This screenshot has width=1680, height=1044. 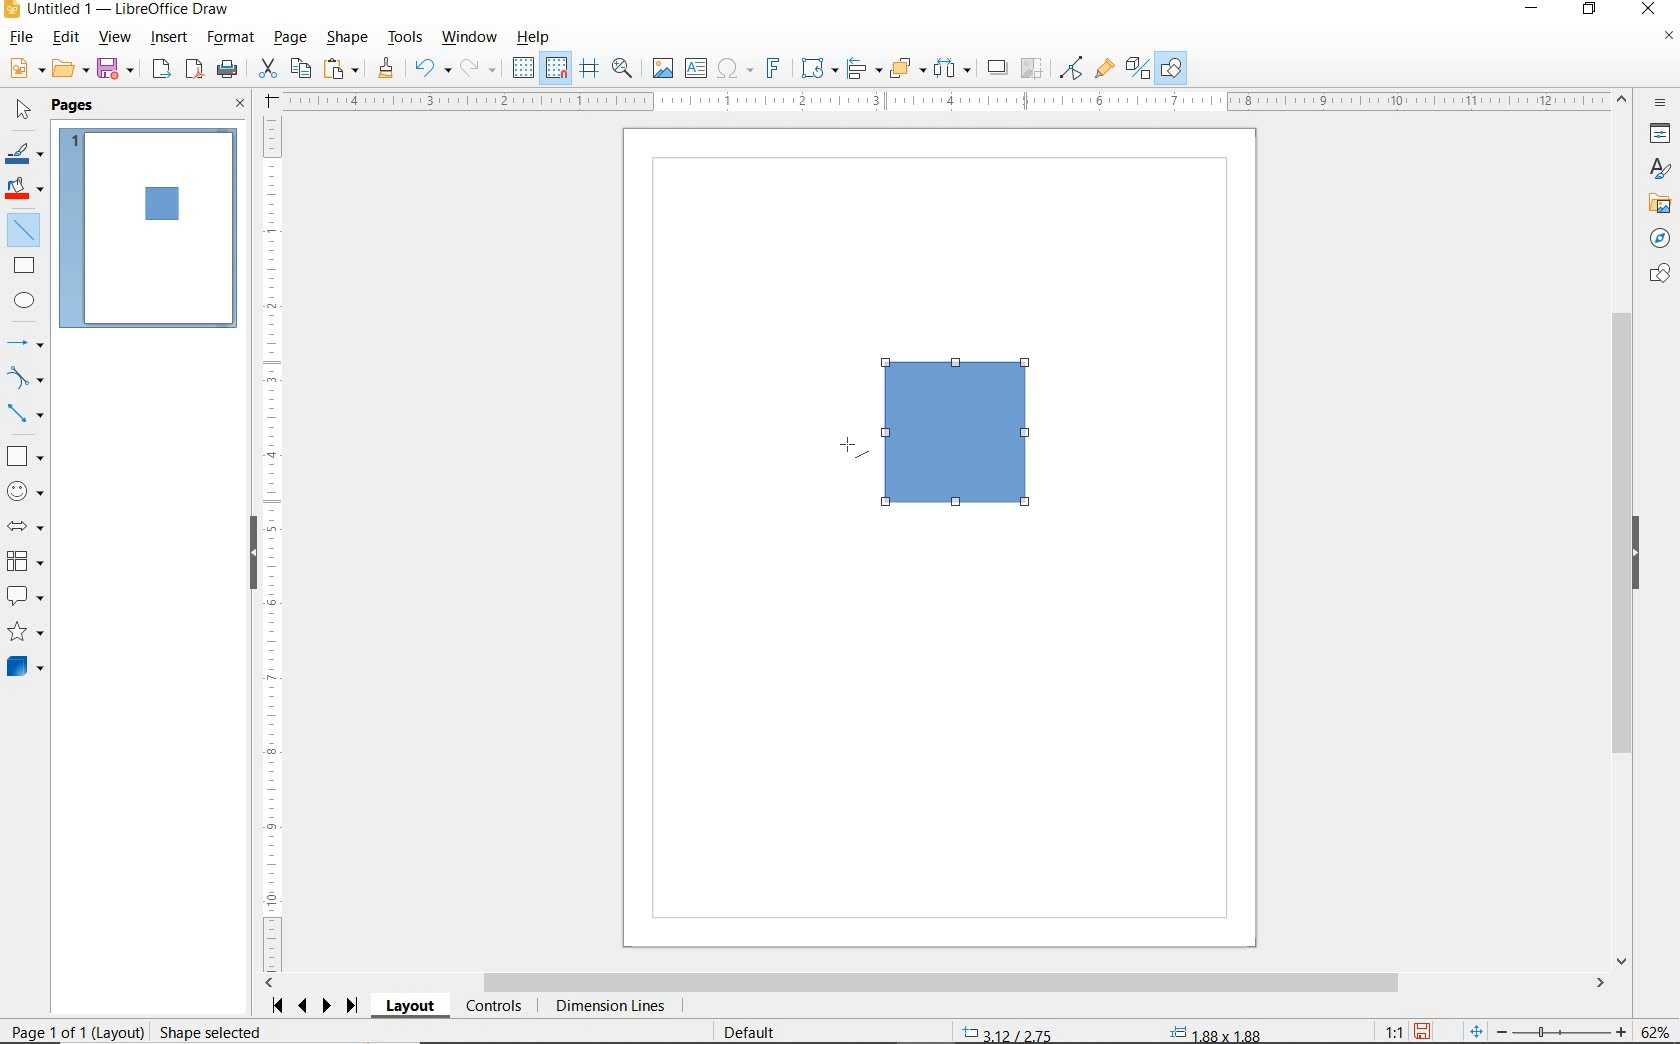 I want to click on CLOSE, so click(x=241, y=105).